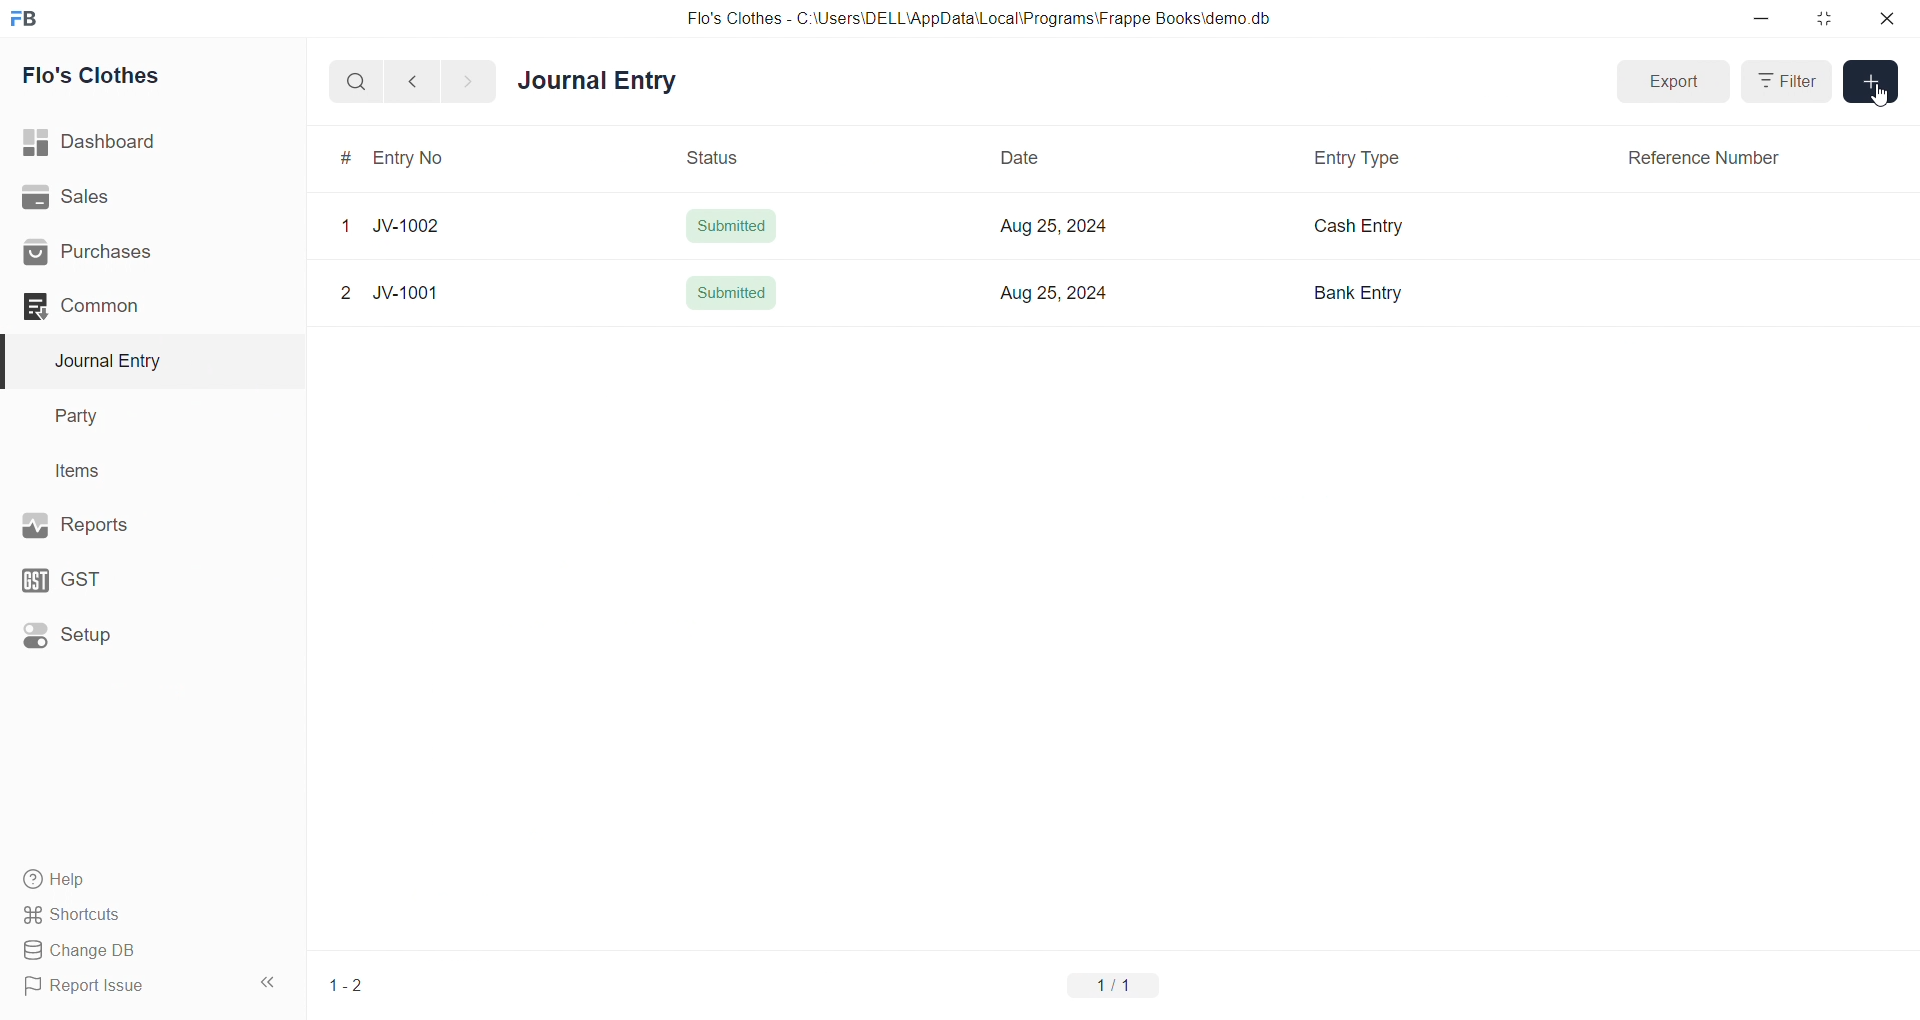 The image size is (1920, 1020). I want to click on Expand, so click(1676, 82).